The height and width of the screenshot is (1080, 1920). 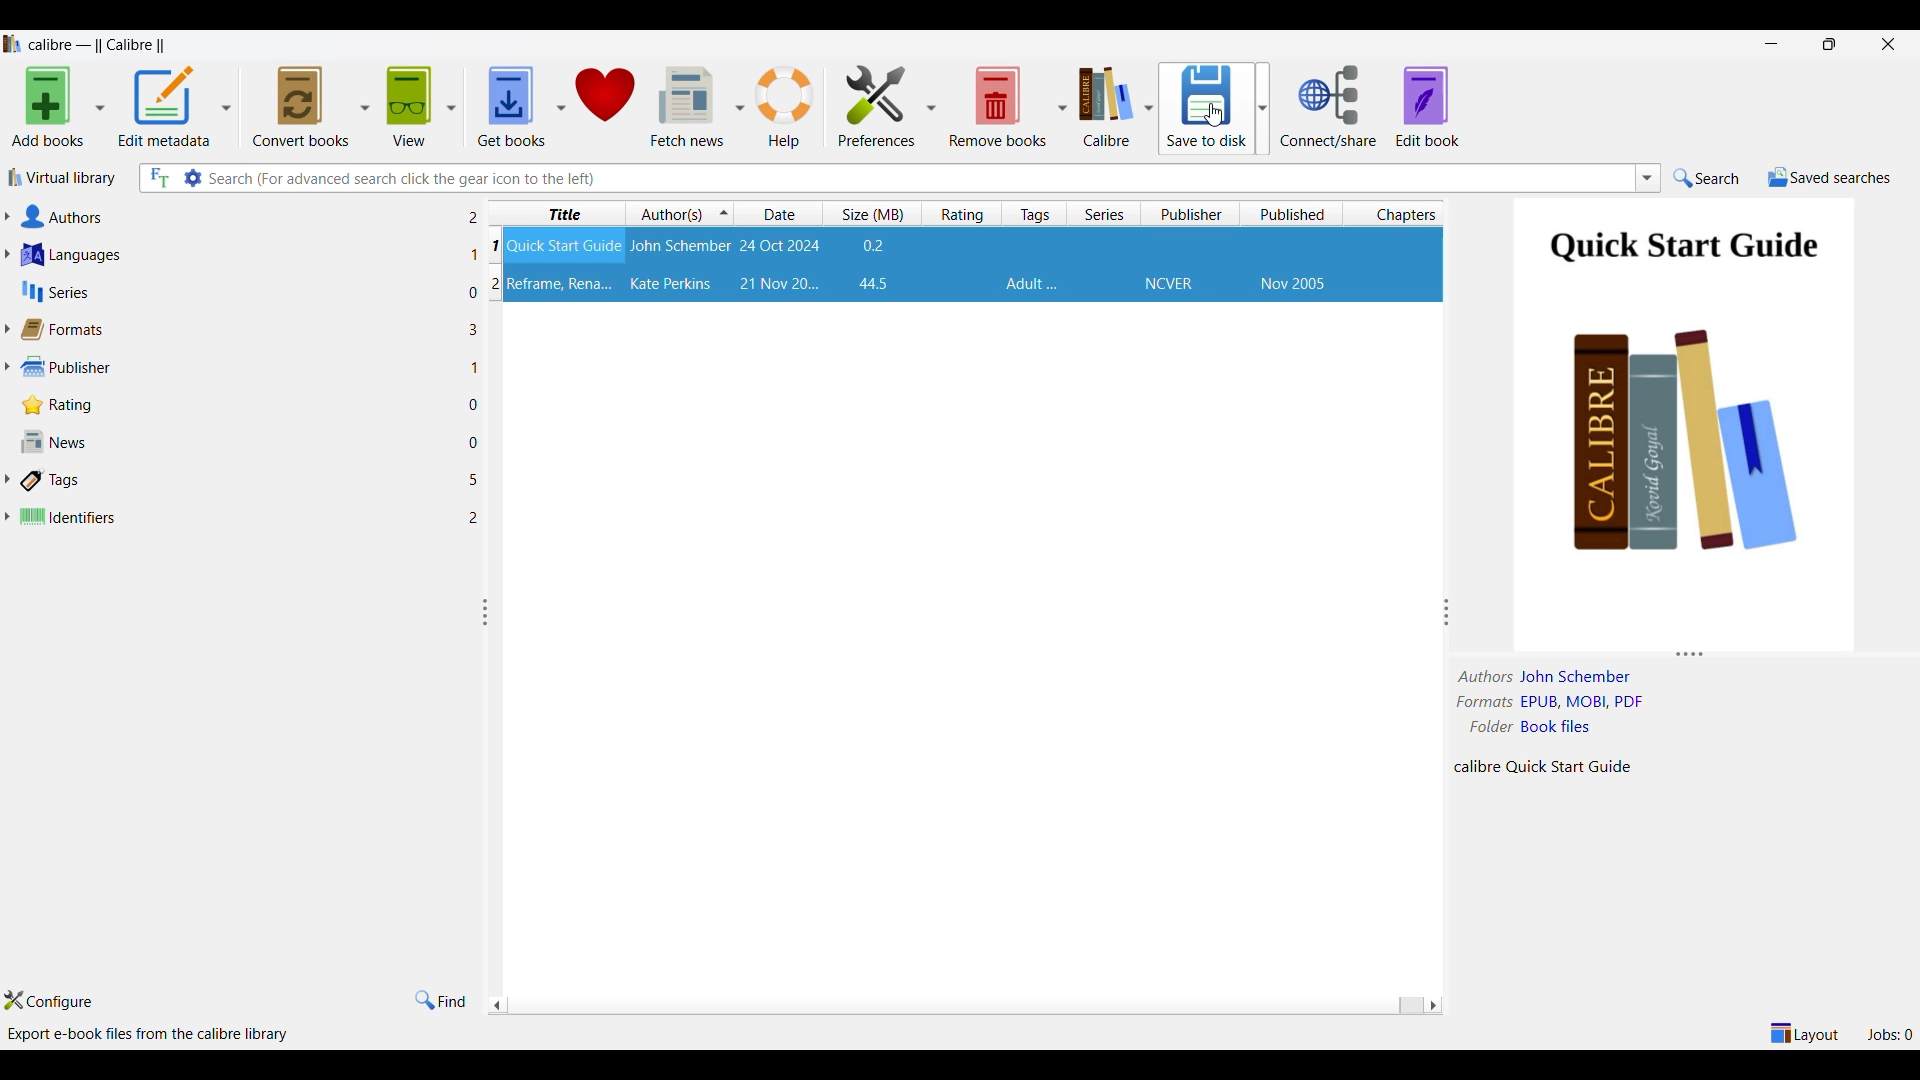 I want to click on Authors column, current sorting, so click(x=683, y=214).